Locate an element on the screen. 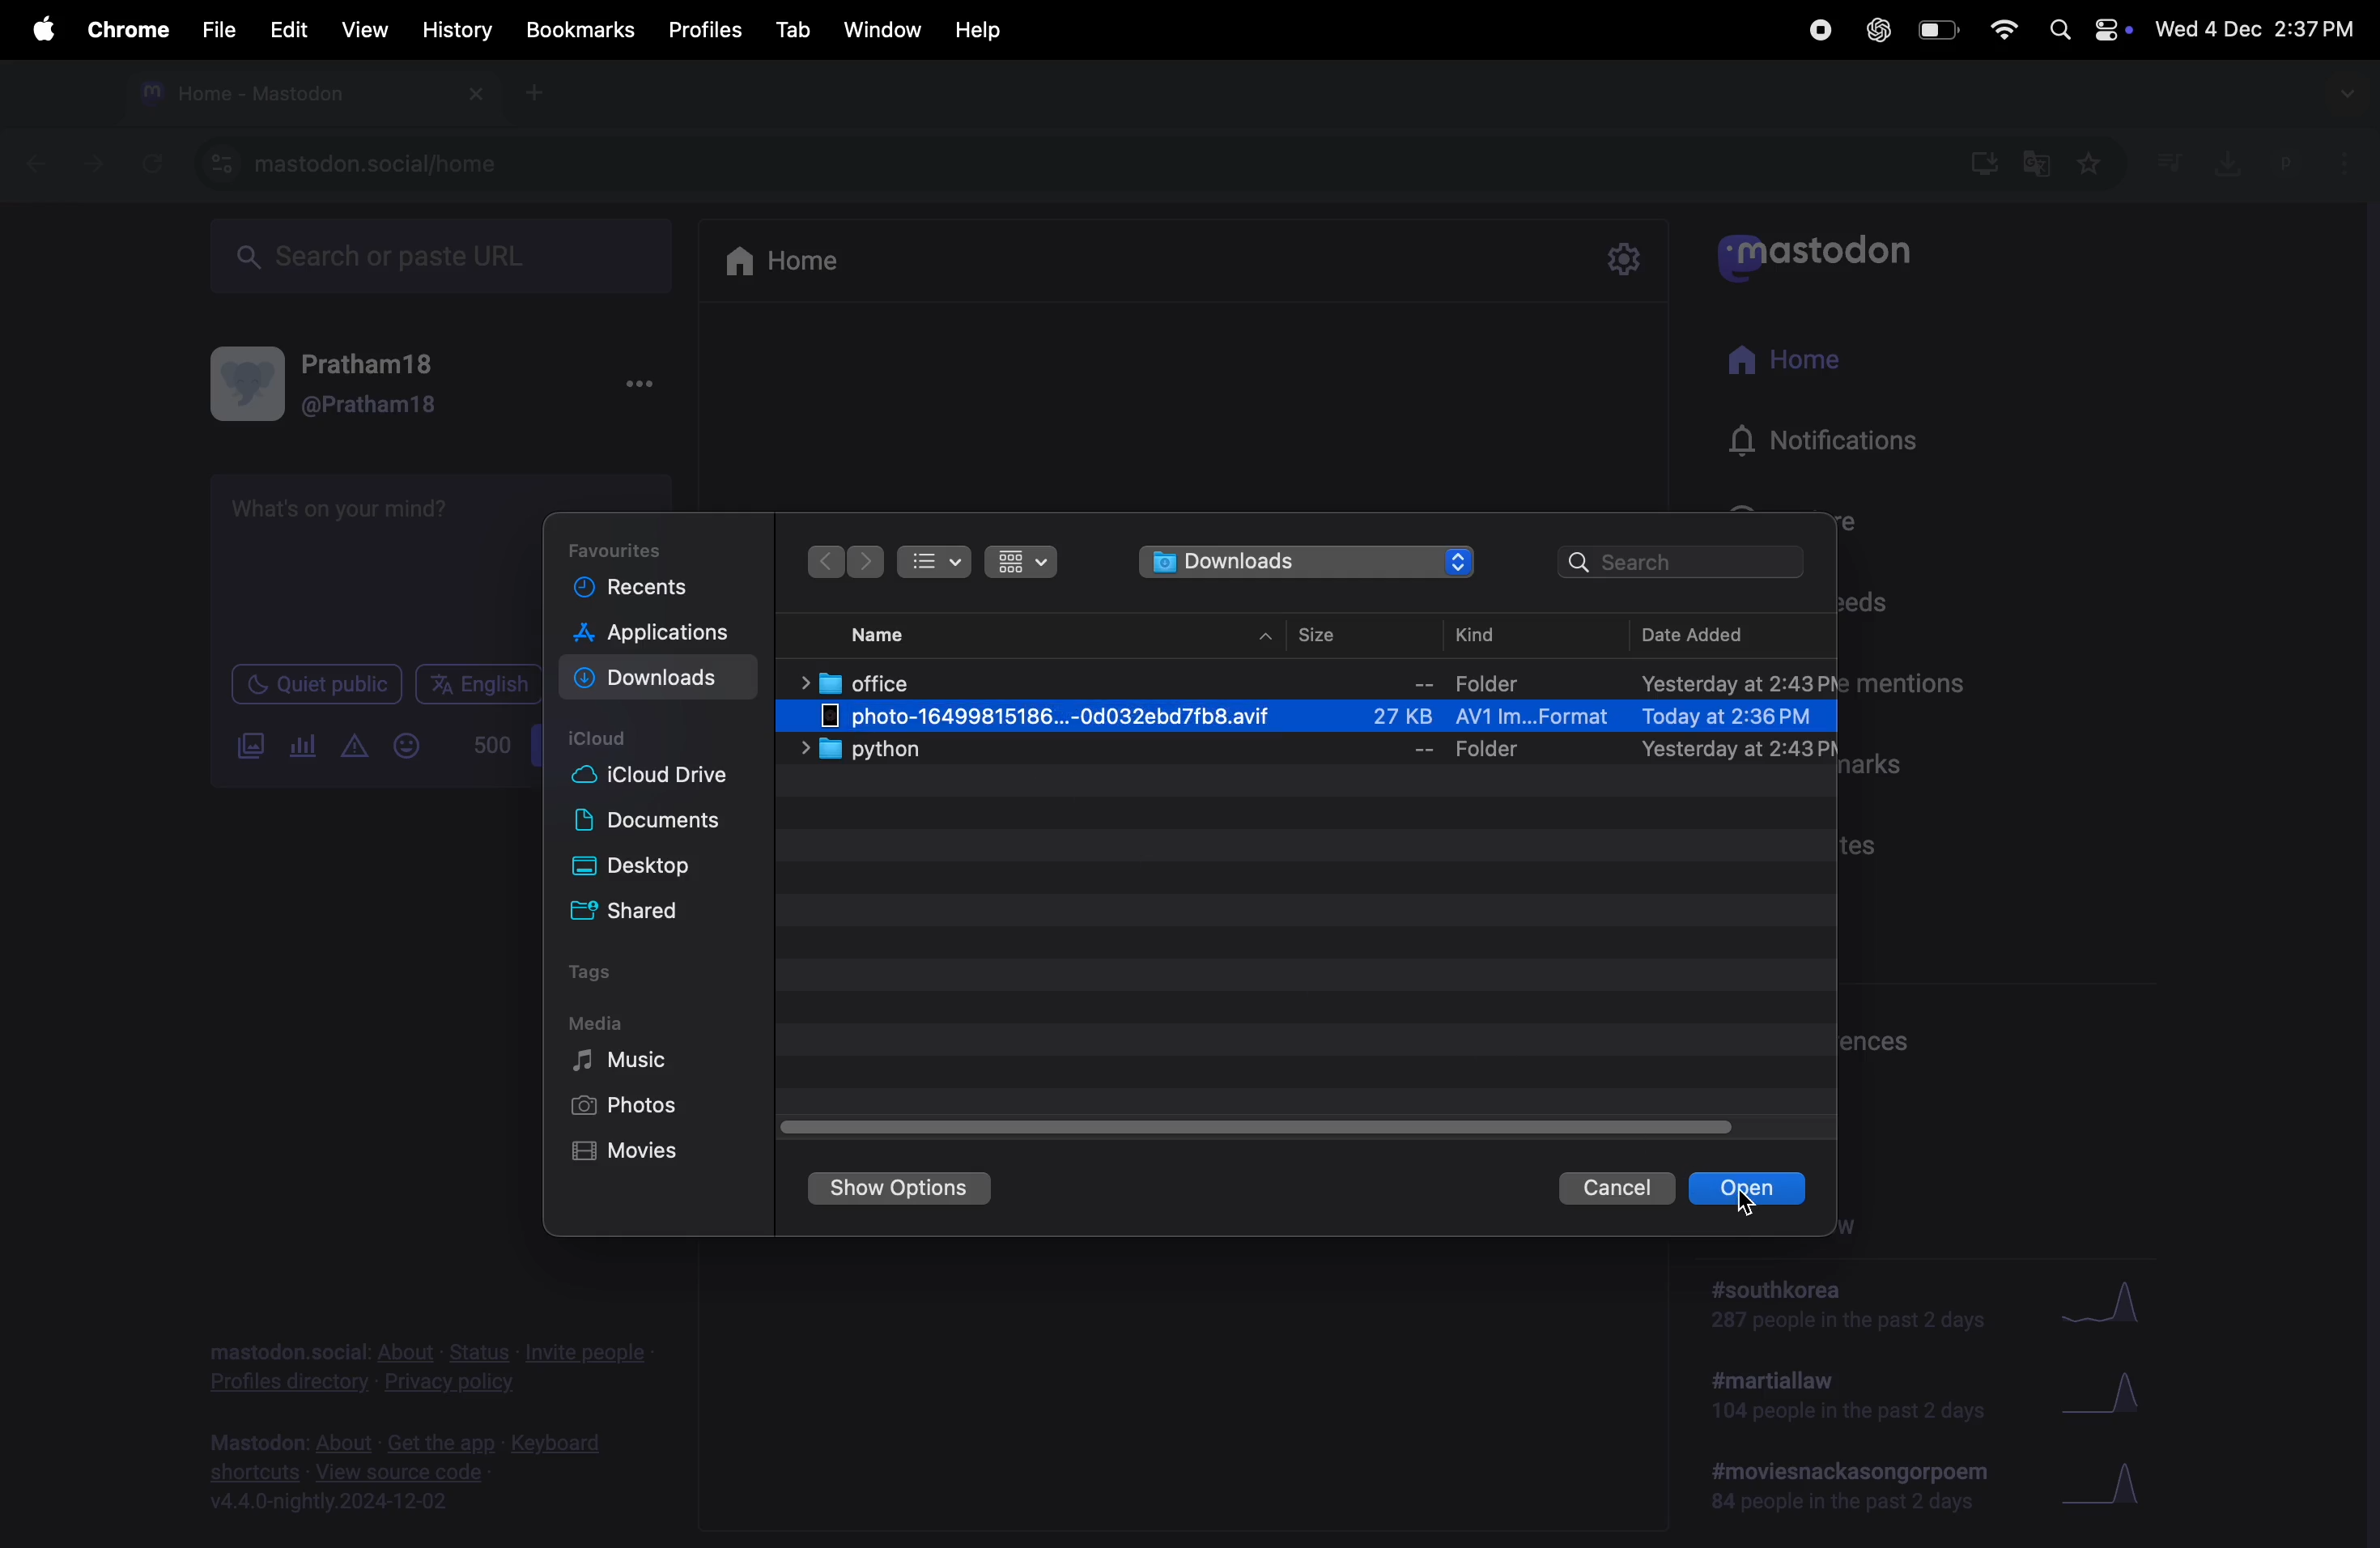 This screenshot has width=2380, height=1548. help is located at coordinates (976, 30).